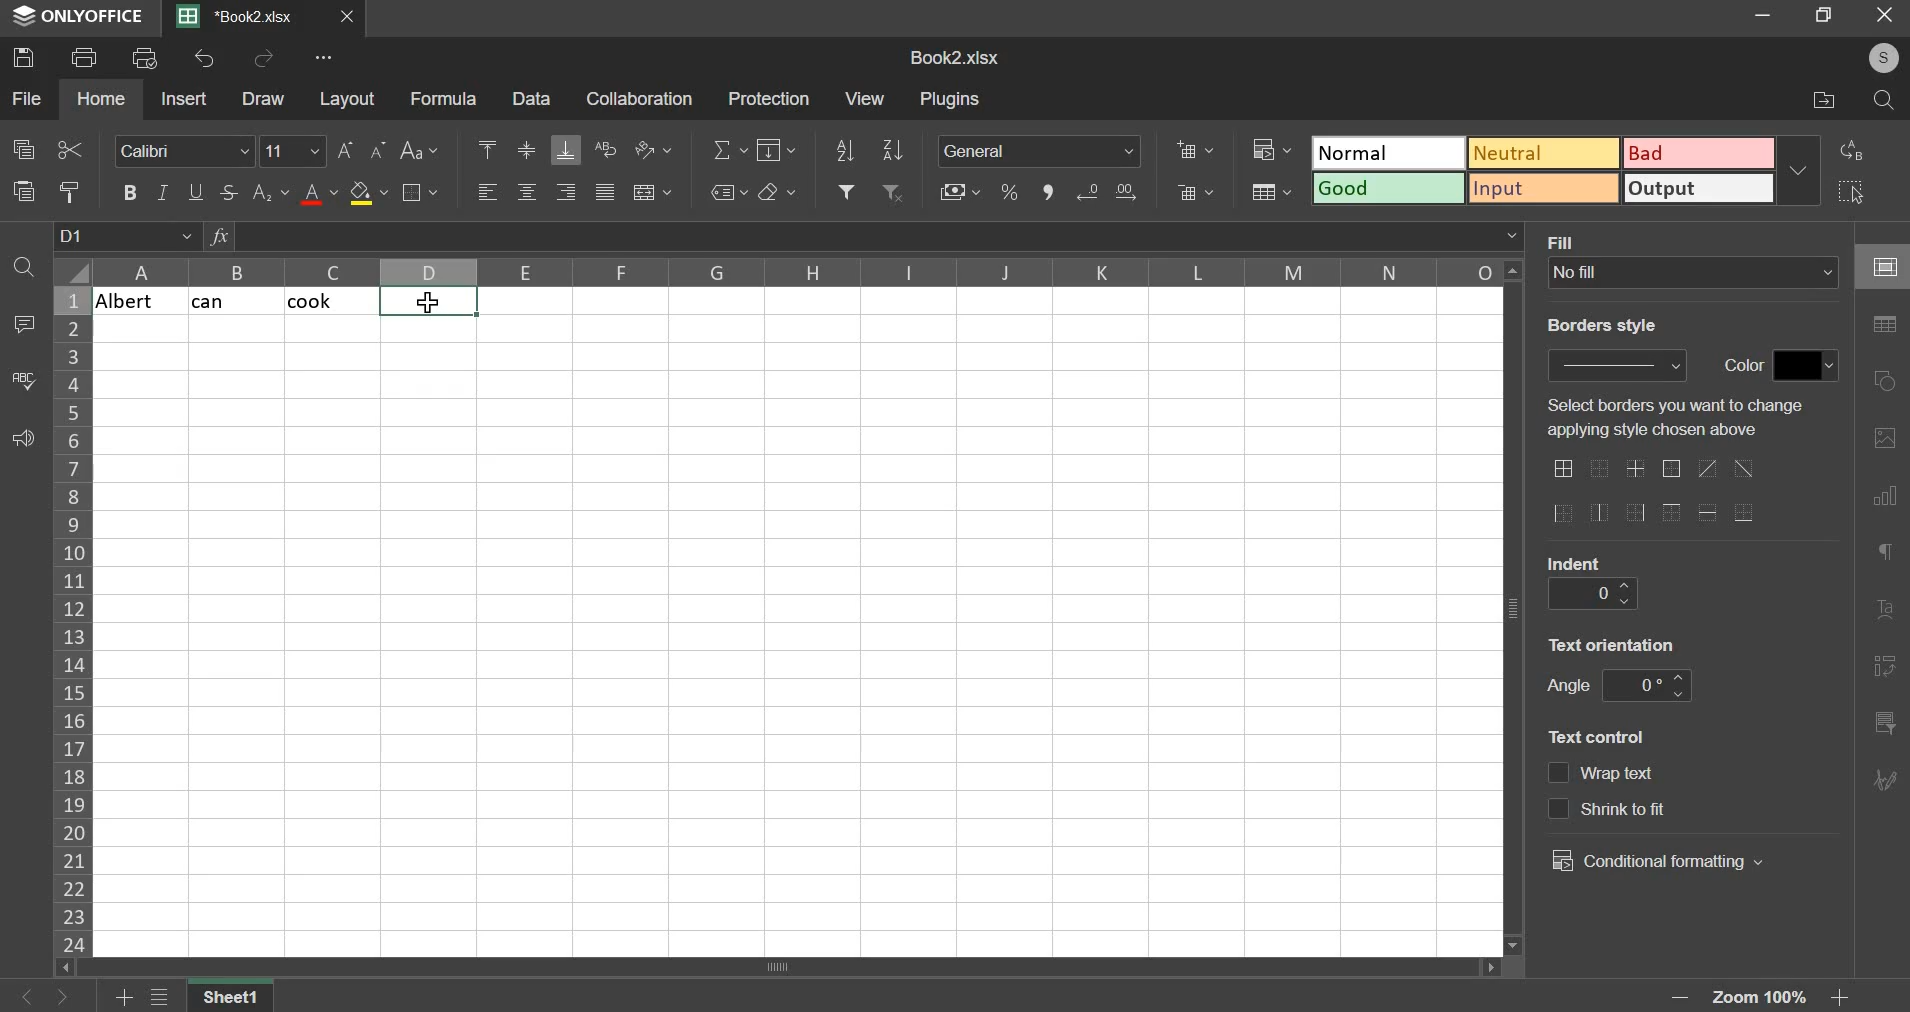 This screenshot has width=1910, height=1012. What do you see at coordinates (1195, 149) in the screenshot?
I see `add cells` at bounding box center [1195, 149].